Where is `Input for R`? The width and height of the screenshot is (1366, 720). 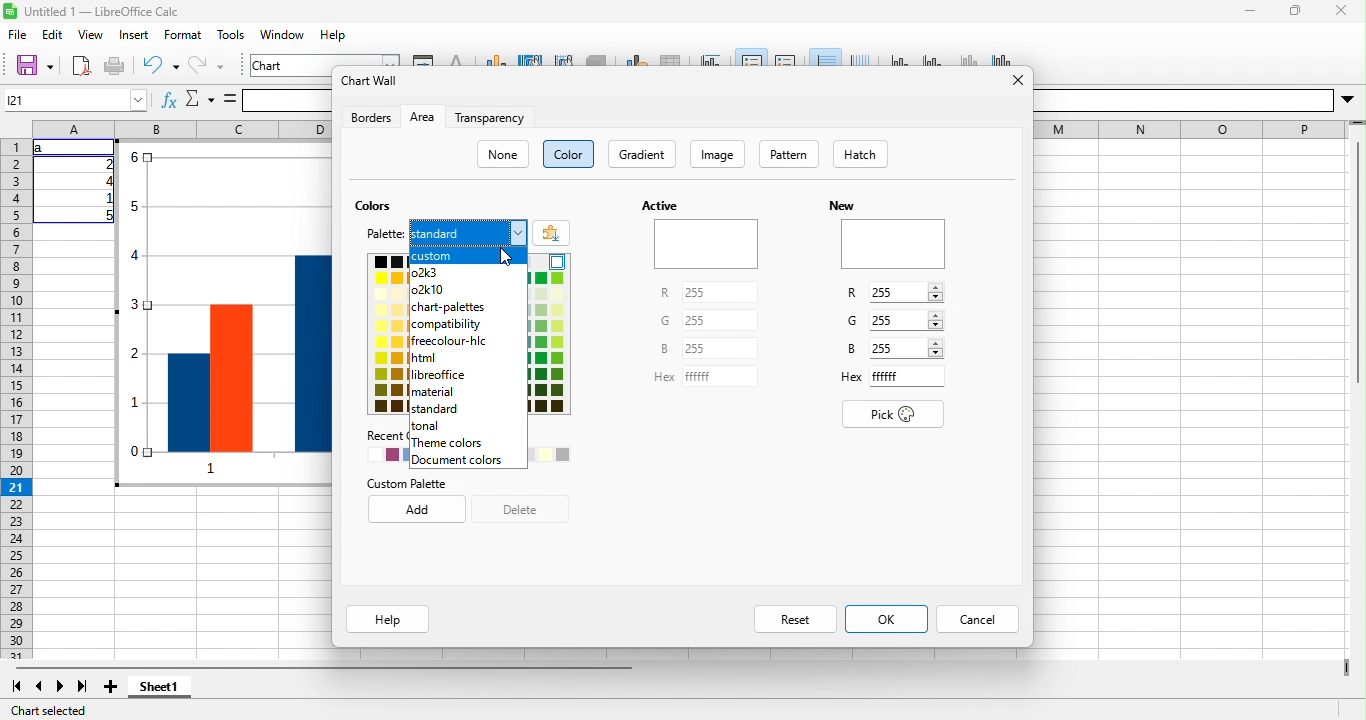
Input for R is located at coordinates (720, 292).